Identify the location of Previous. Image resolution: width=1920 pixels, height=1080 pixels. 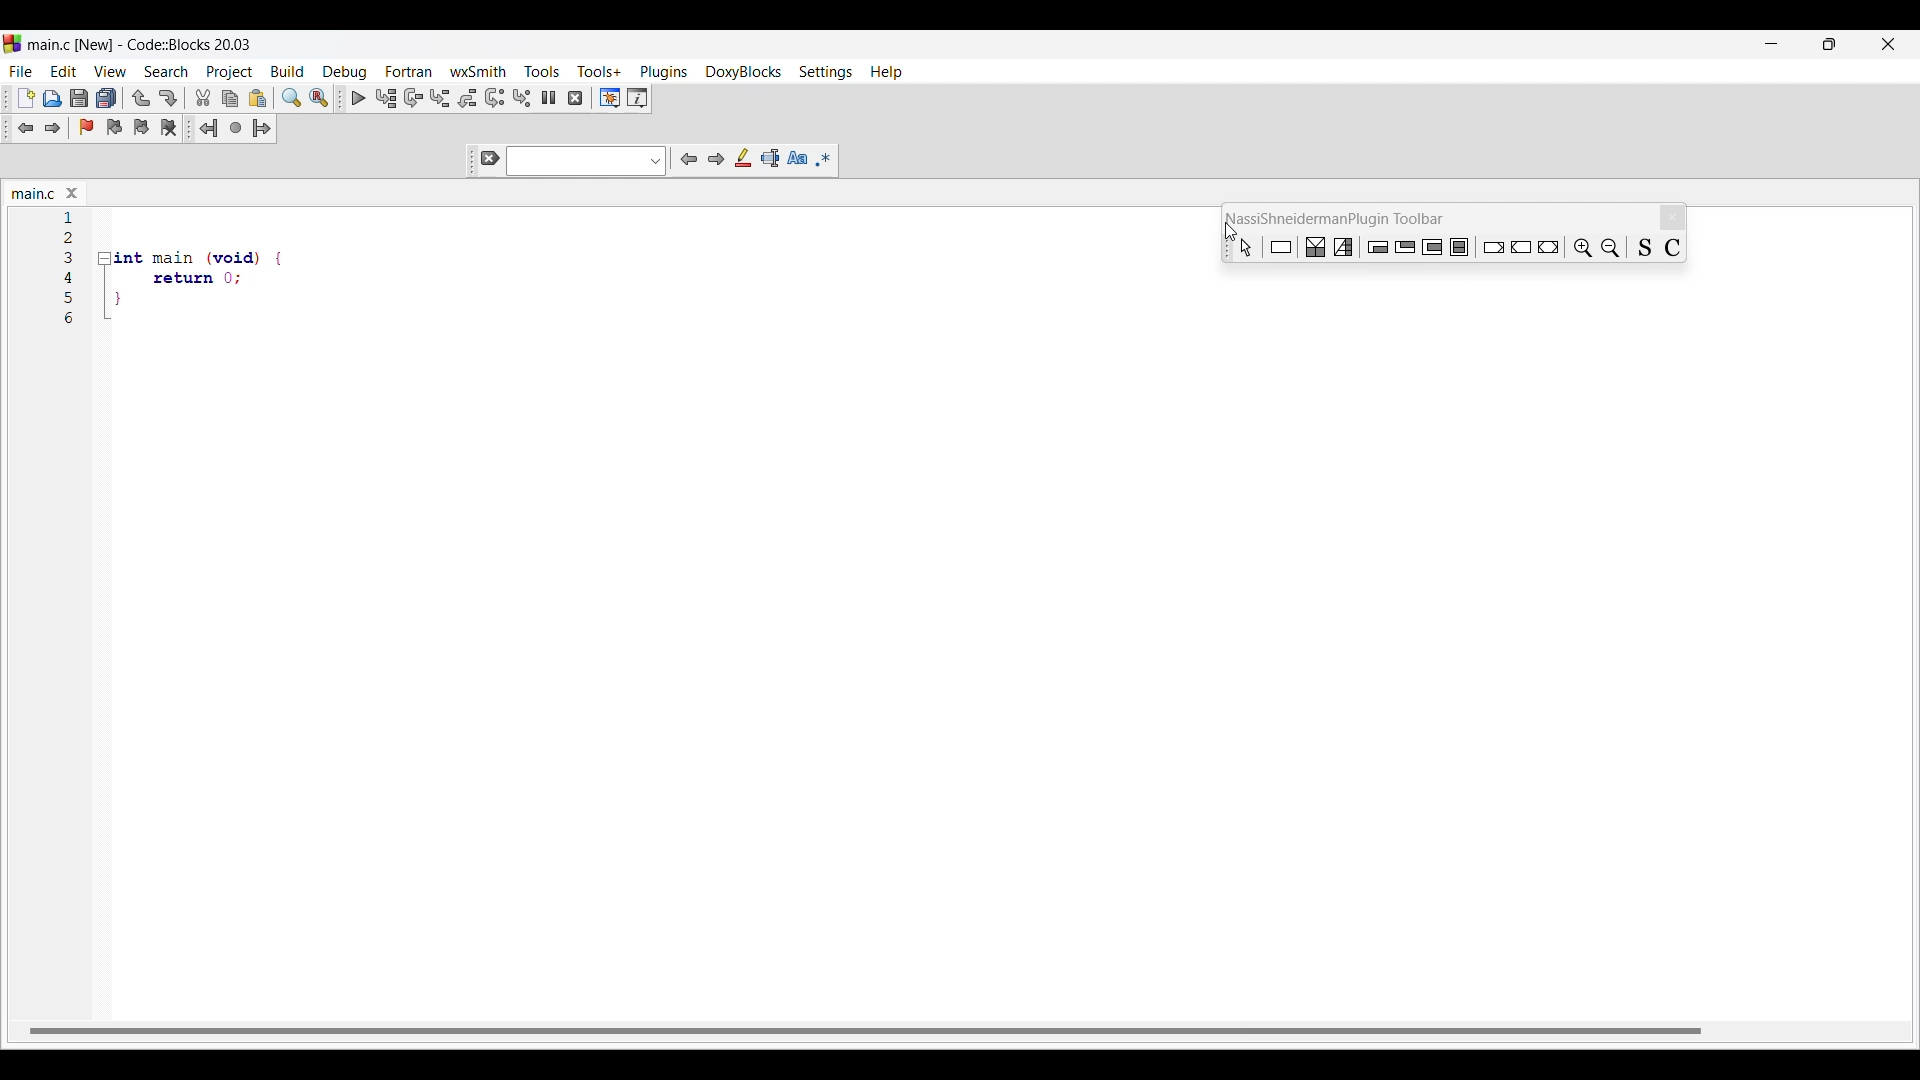
(690, 159).